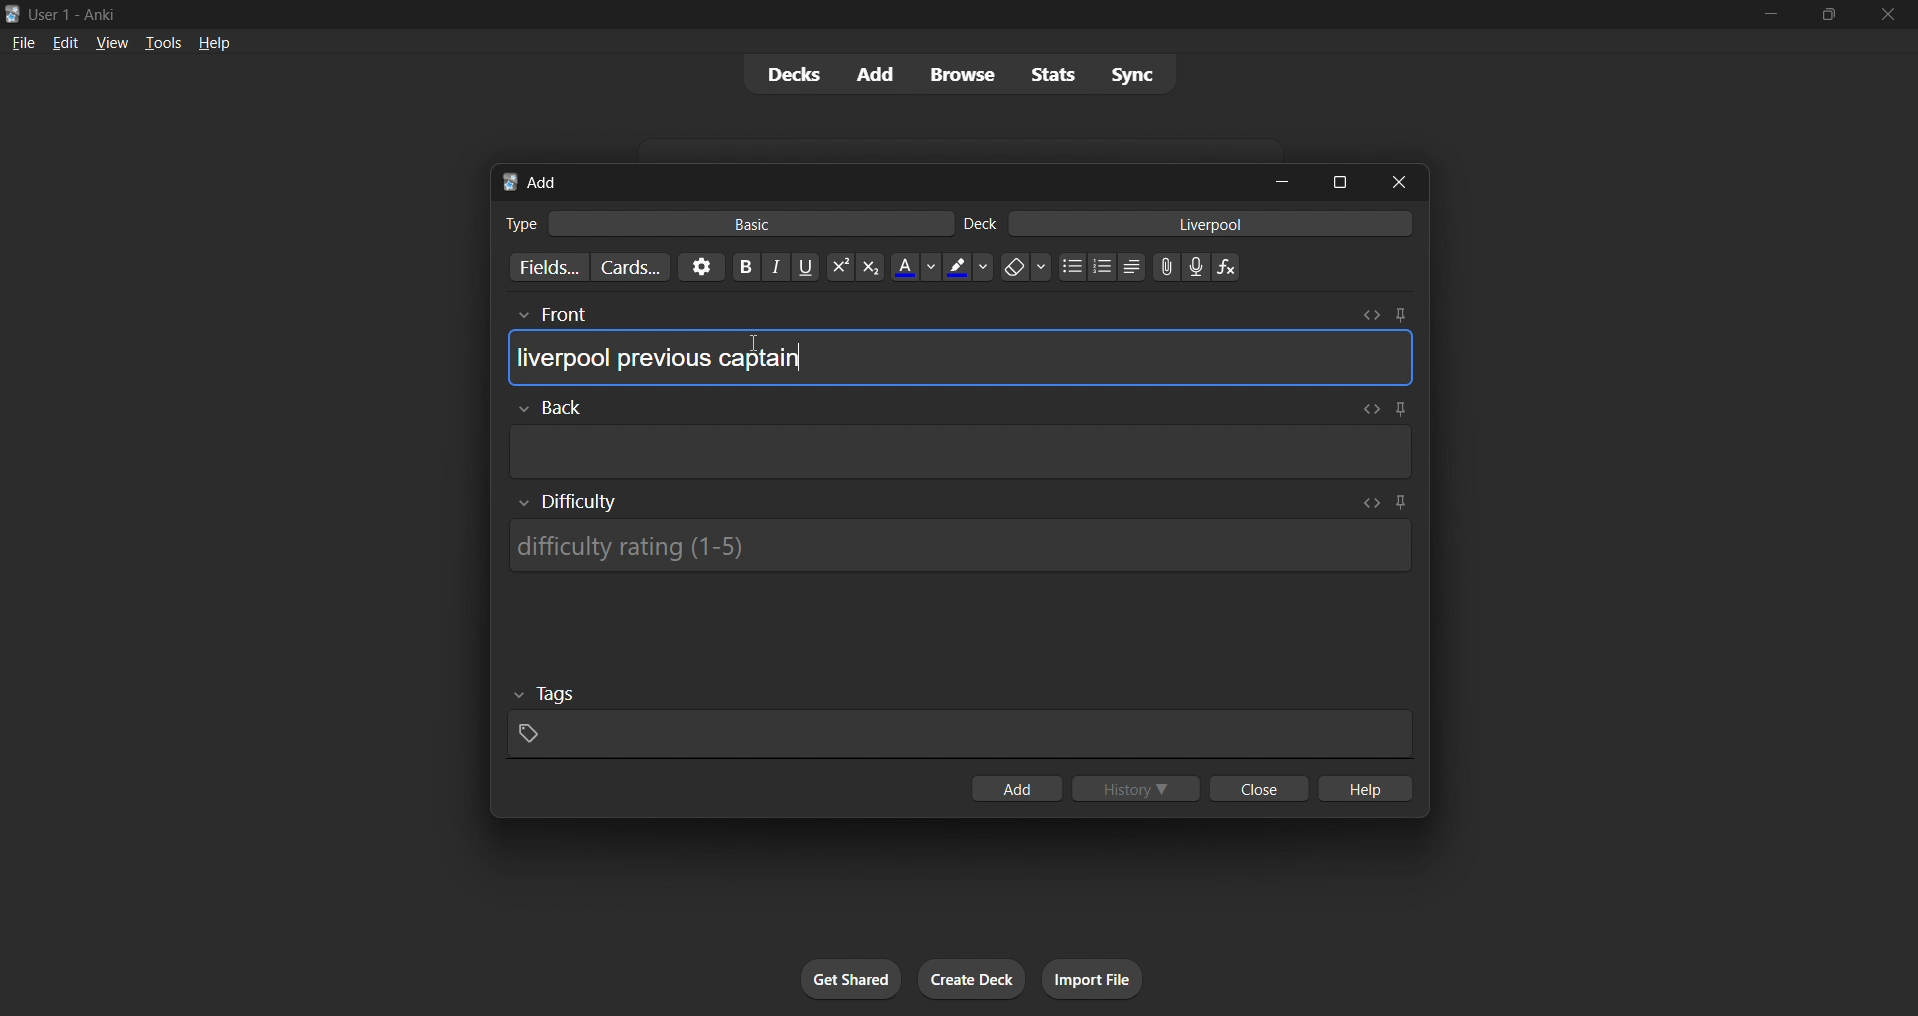 This screenshot has width=1918, height=1016. I want to click on add, so click(871, 73).